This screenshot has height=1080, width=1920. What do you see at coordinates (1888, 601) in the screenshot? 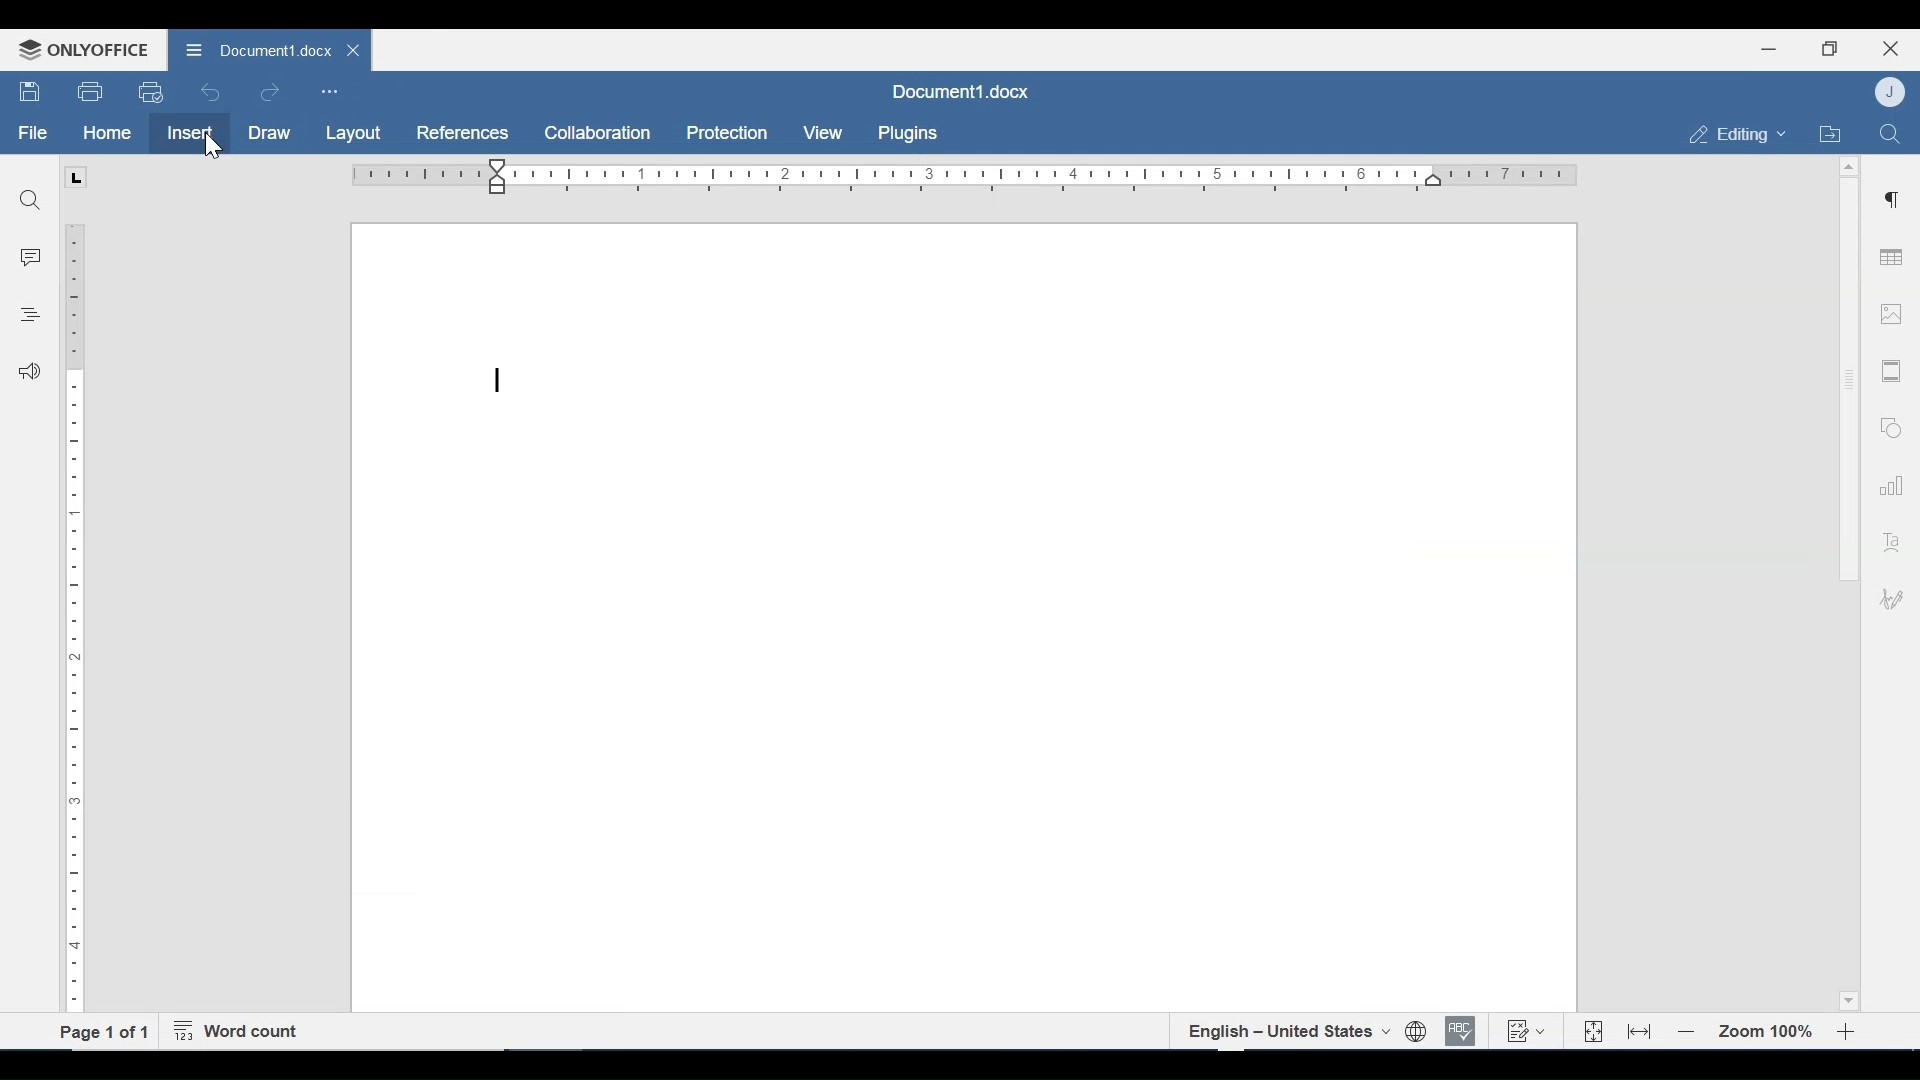
I see `Signature` at bounding box center [1888, 601].